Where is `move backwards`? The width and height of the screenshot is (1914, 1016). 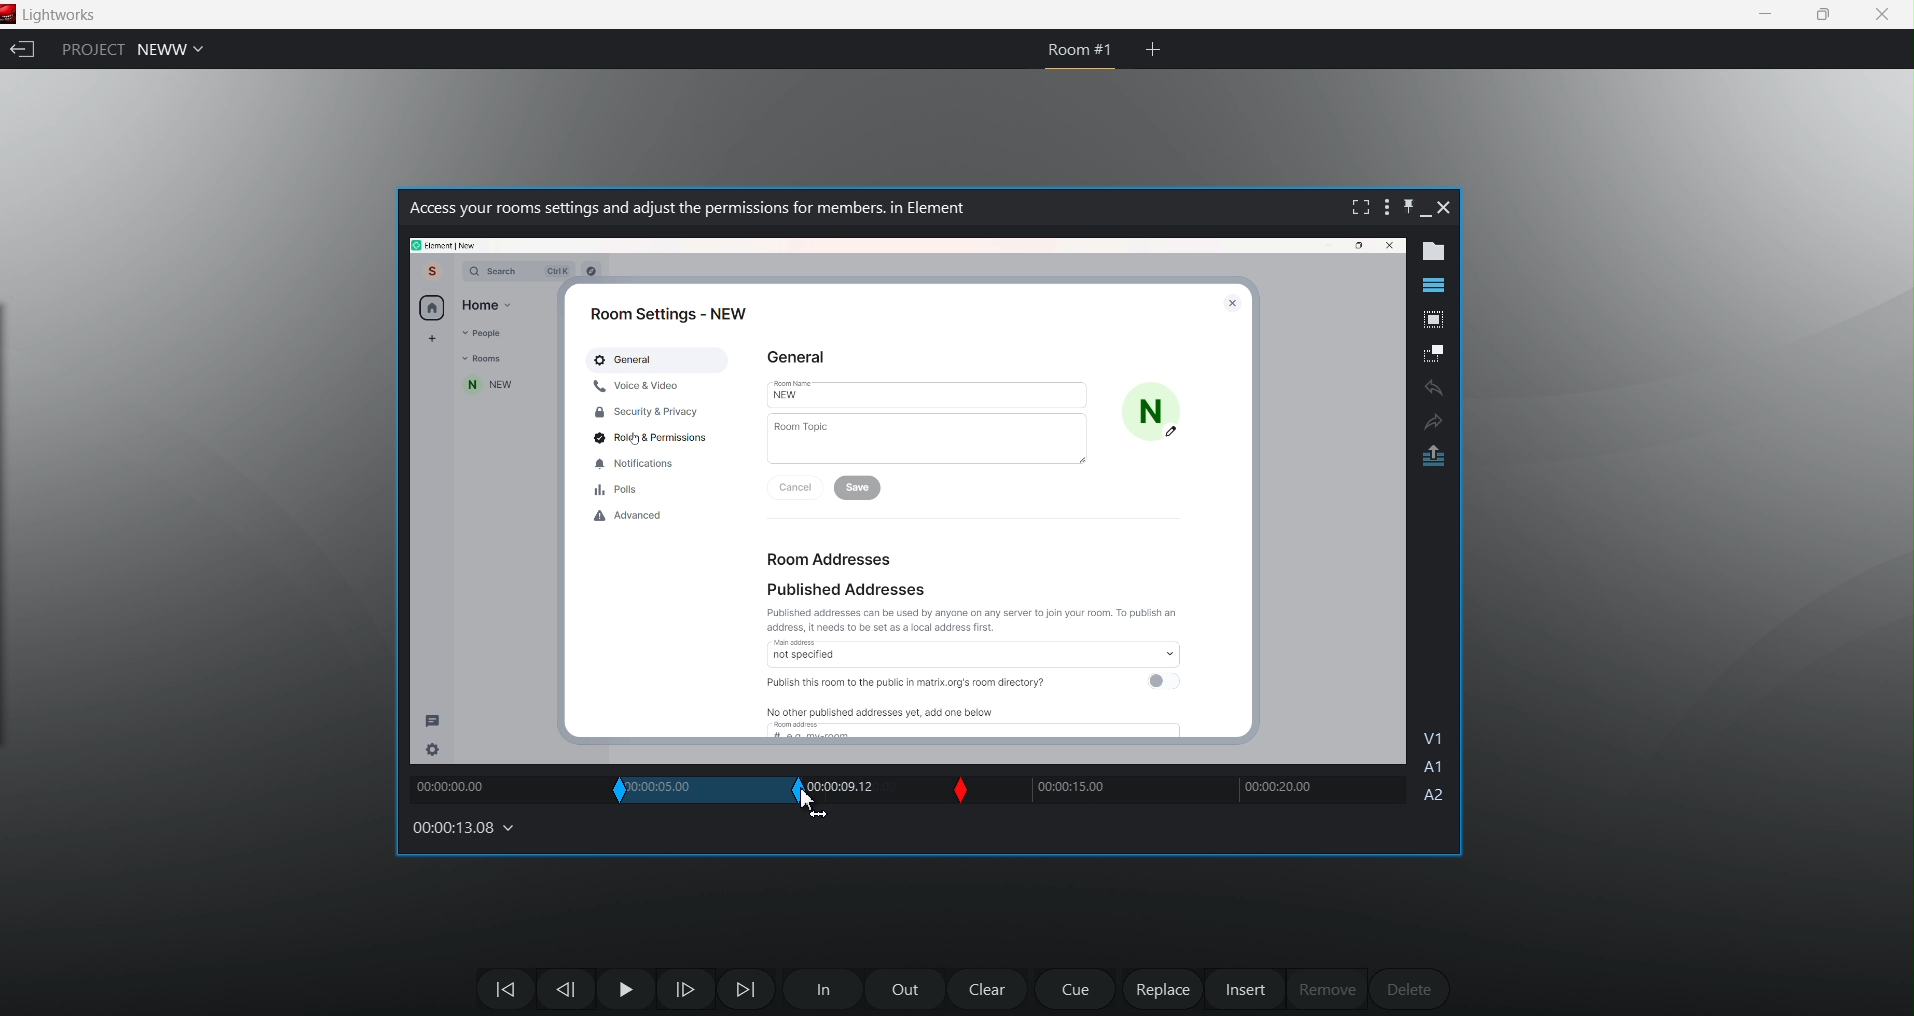
move backwards is located at coordinates (496, 985).